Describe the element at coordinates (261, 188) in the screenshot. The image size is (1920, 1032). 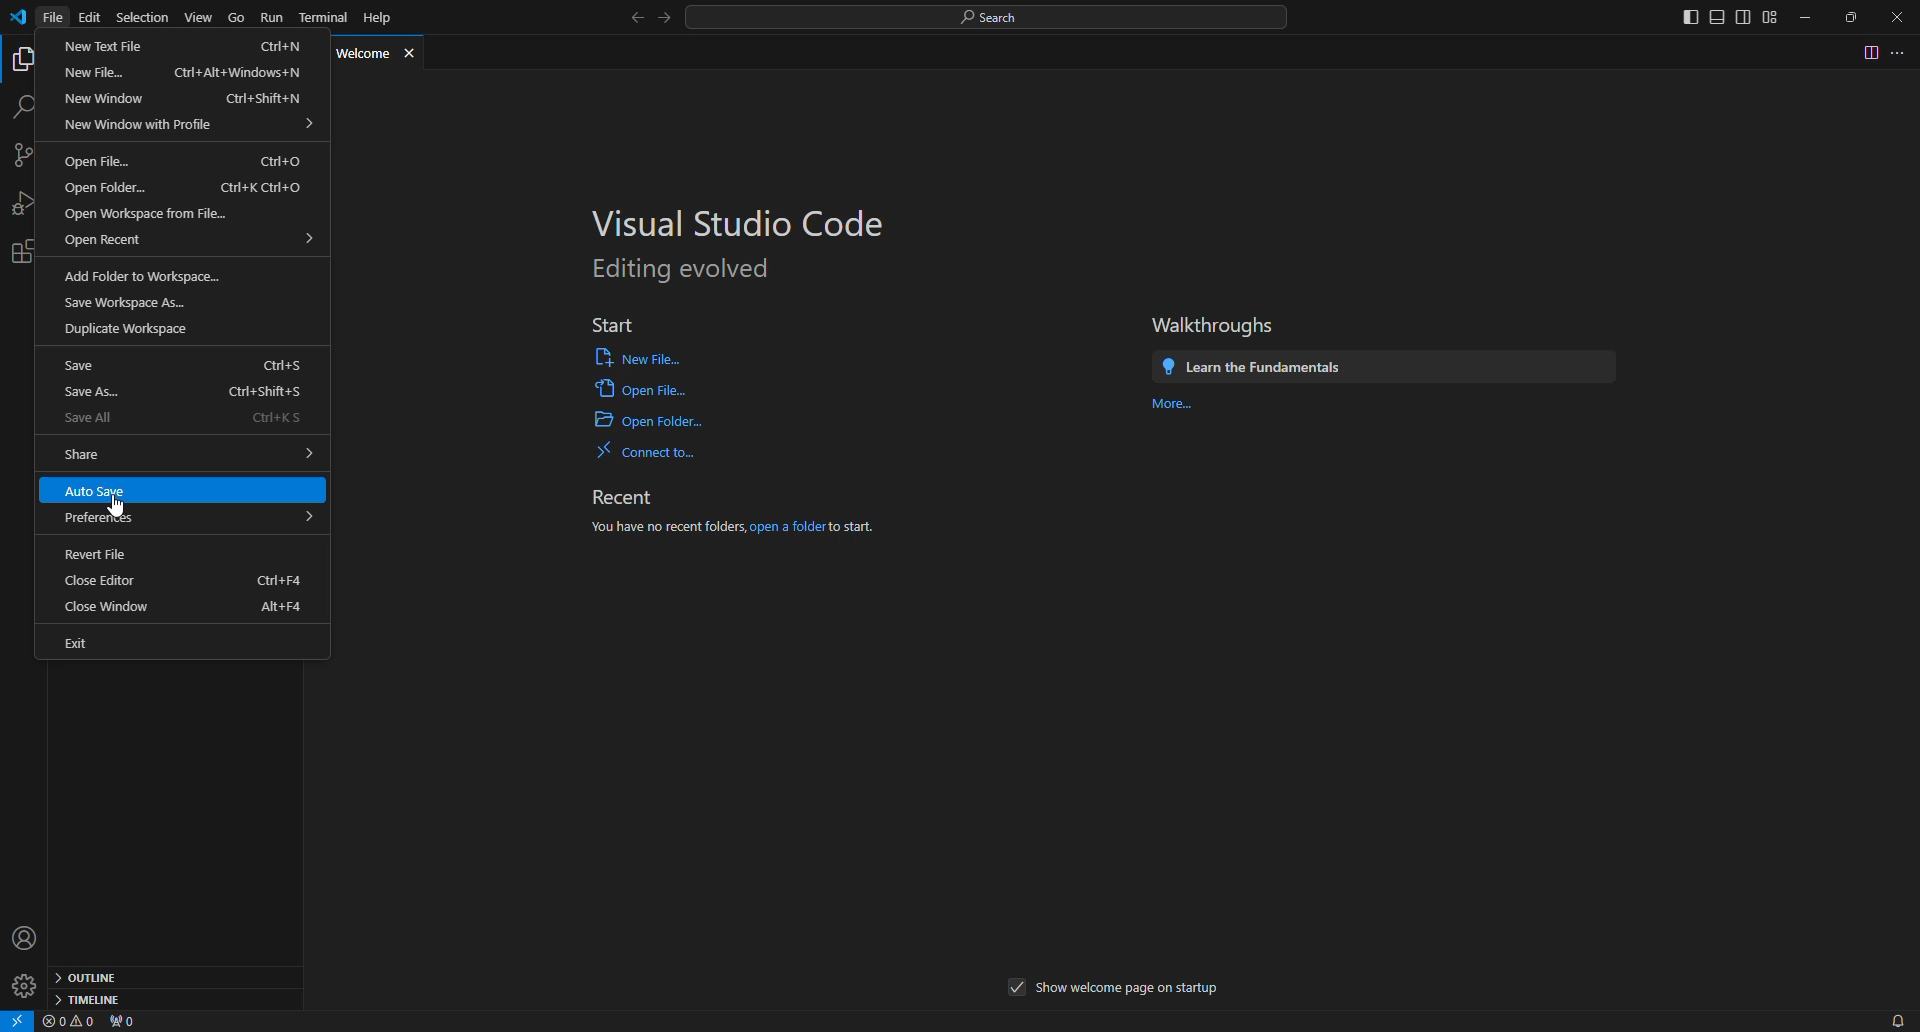
I see `ctrl+k ctrl+o` at that location.